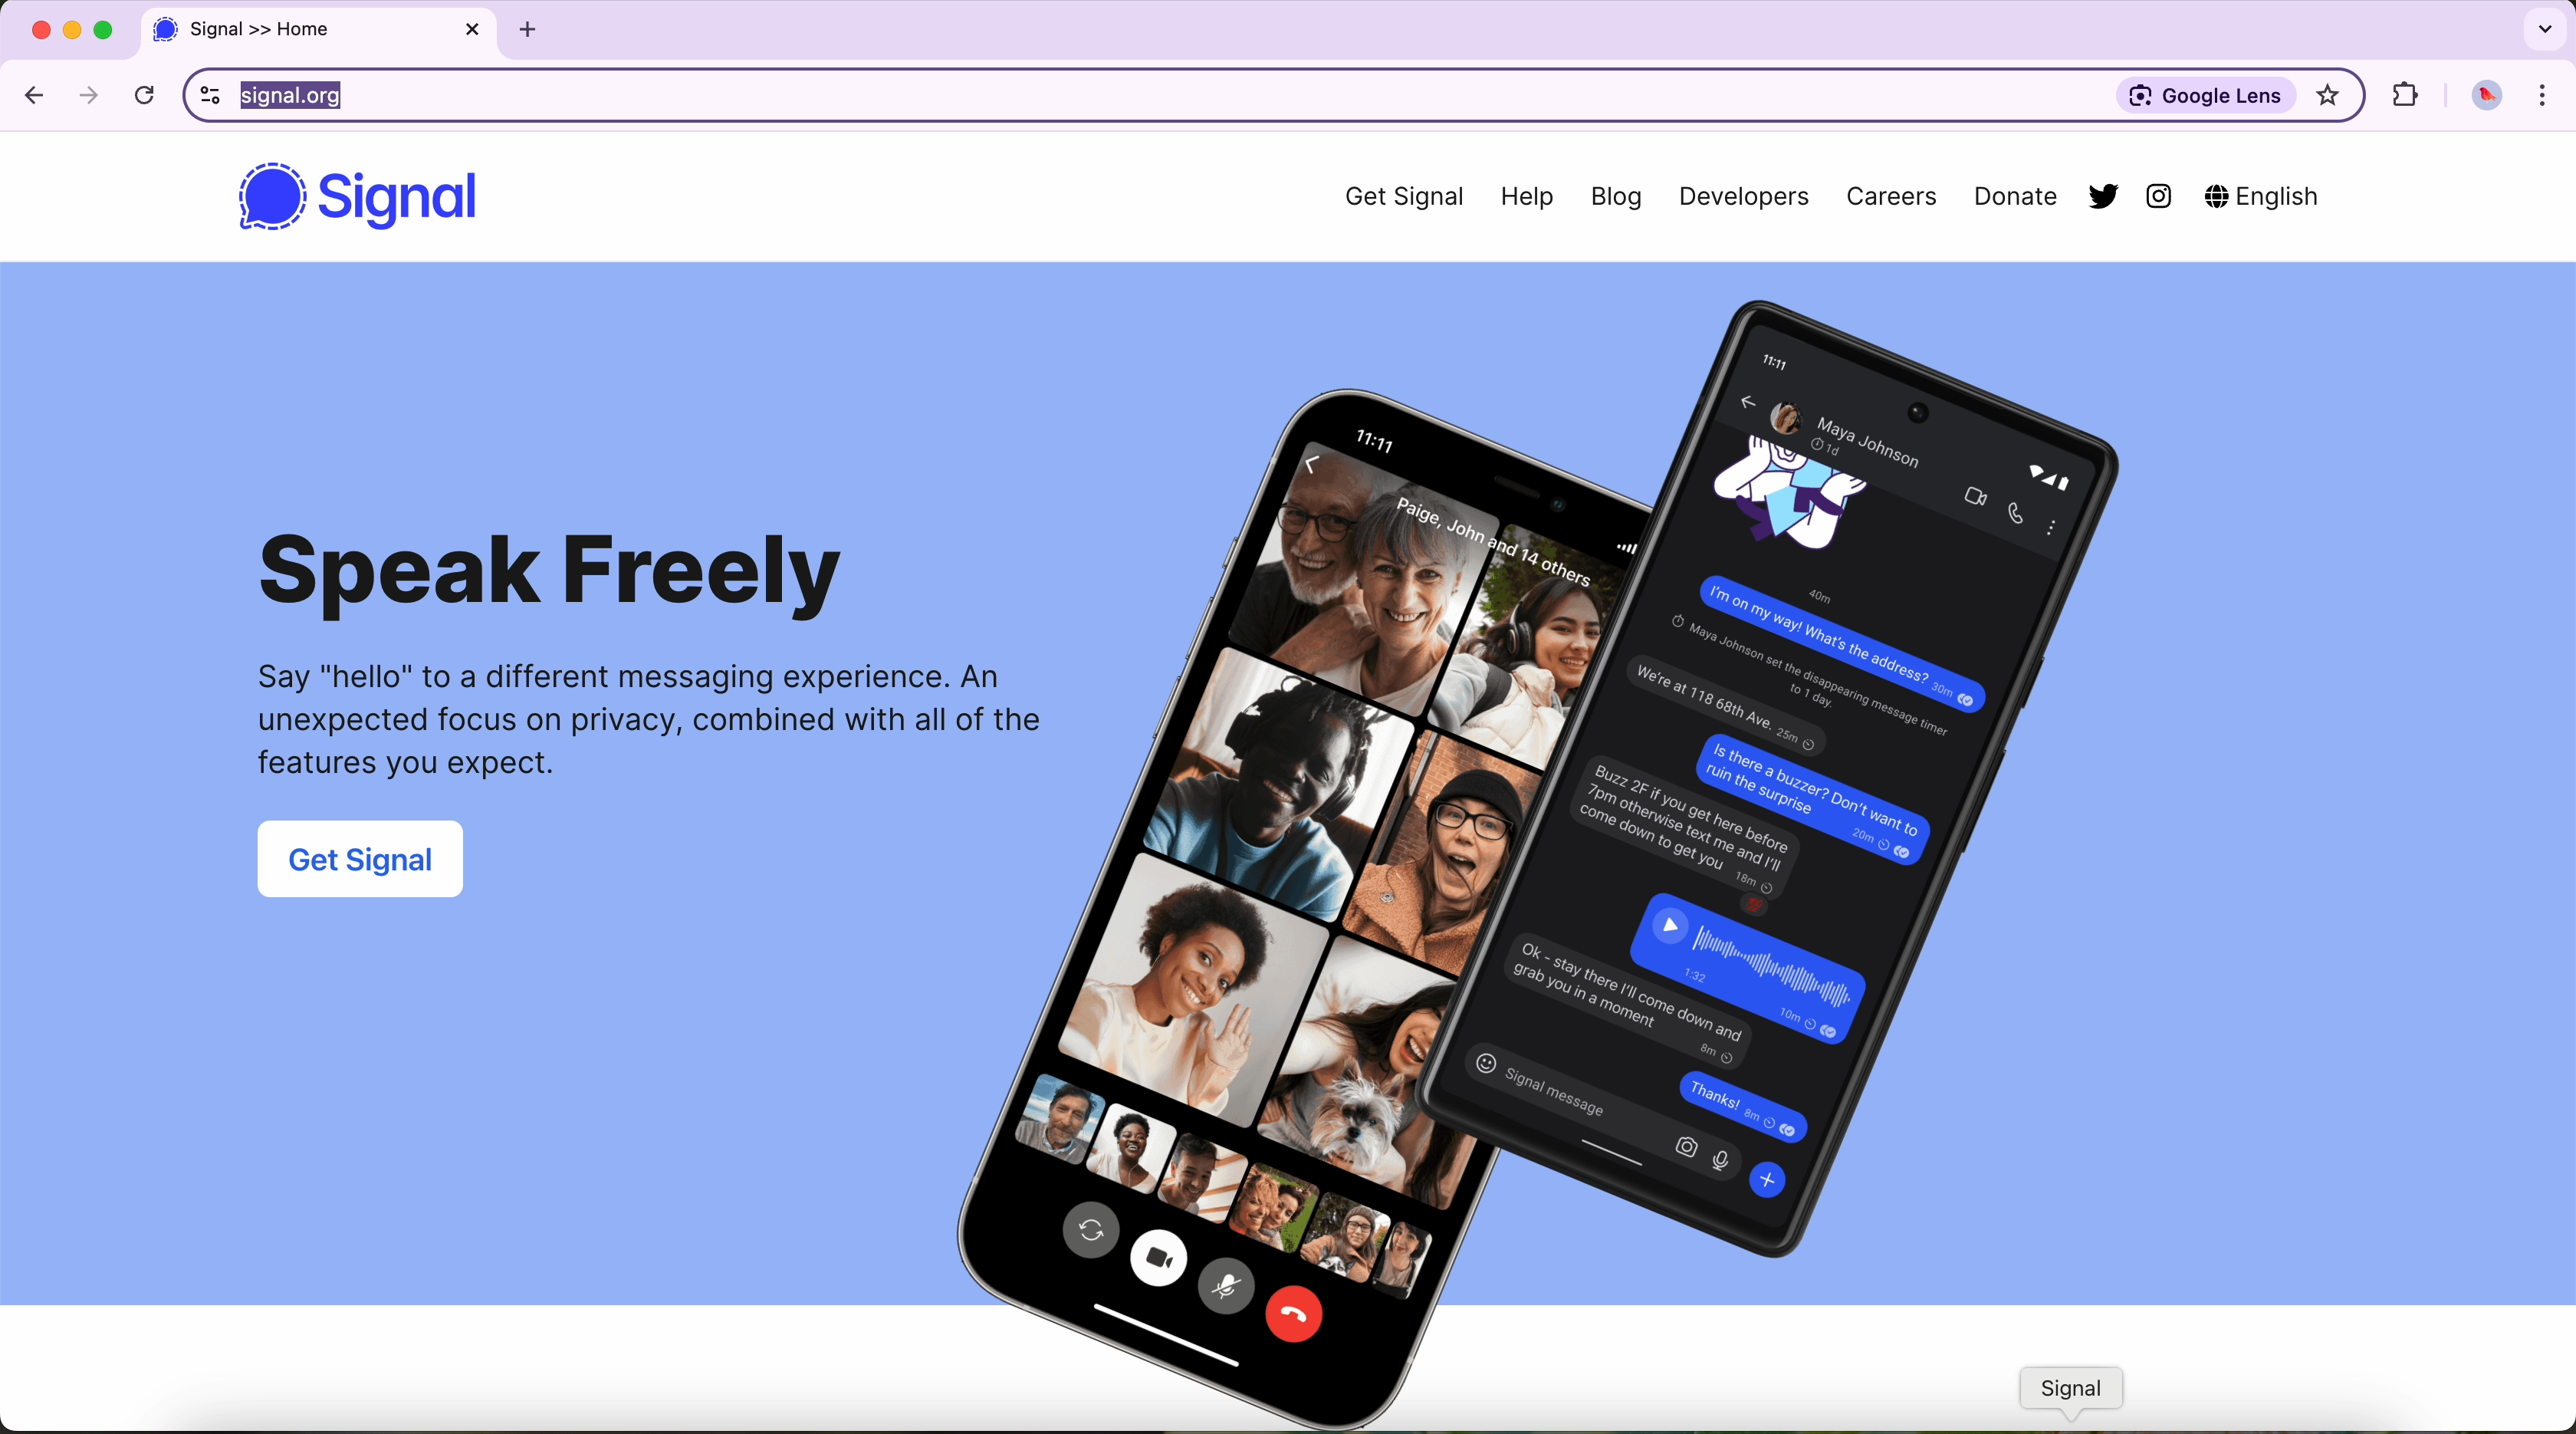  Describe the element at coordinates (366, 863) in the screenshot. I see `Get Signal ` at that location.